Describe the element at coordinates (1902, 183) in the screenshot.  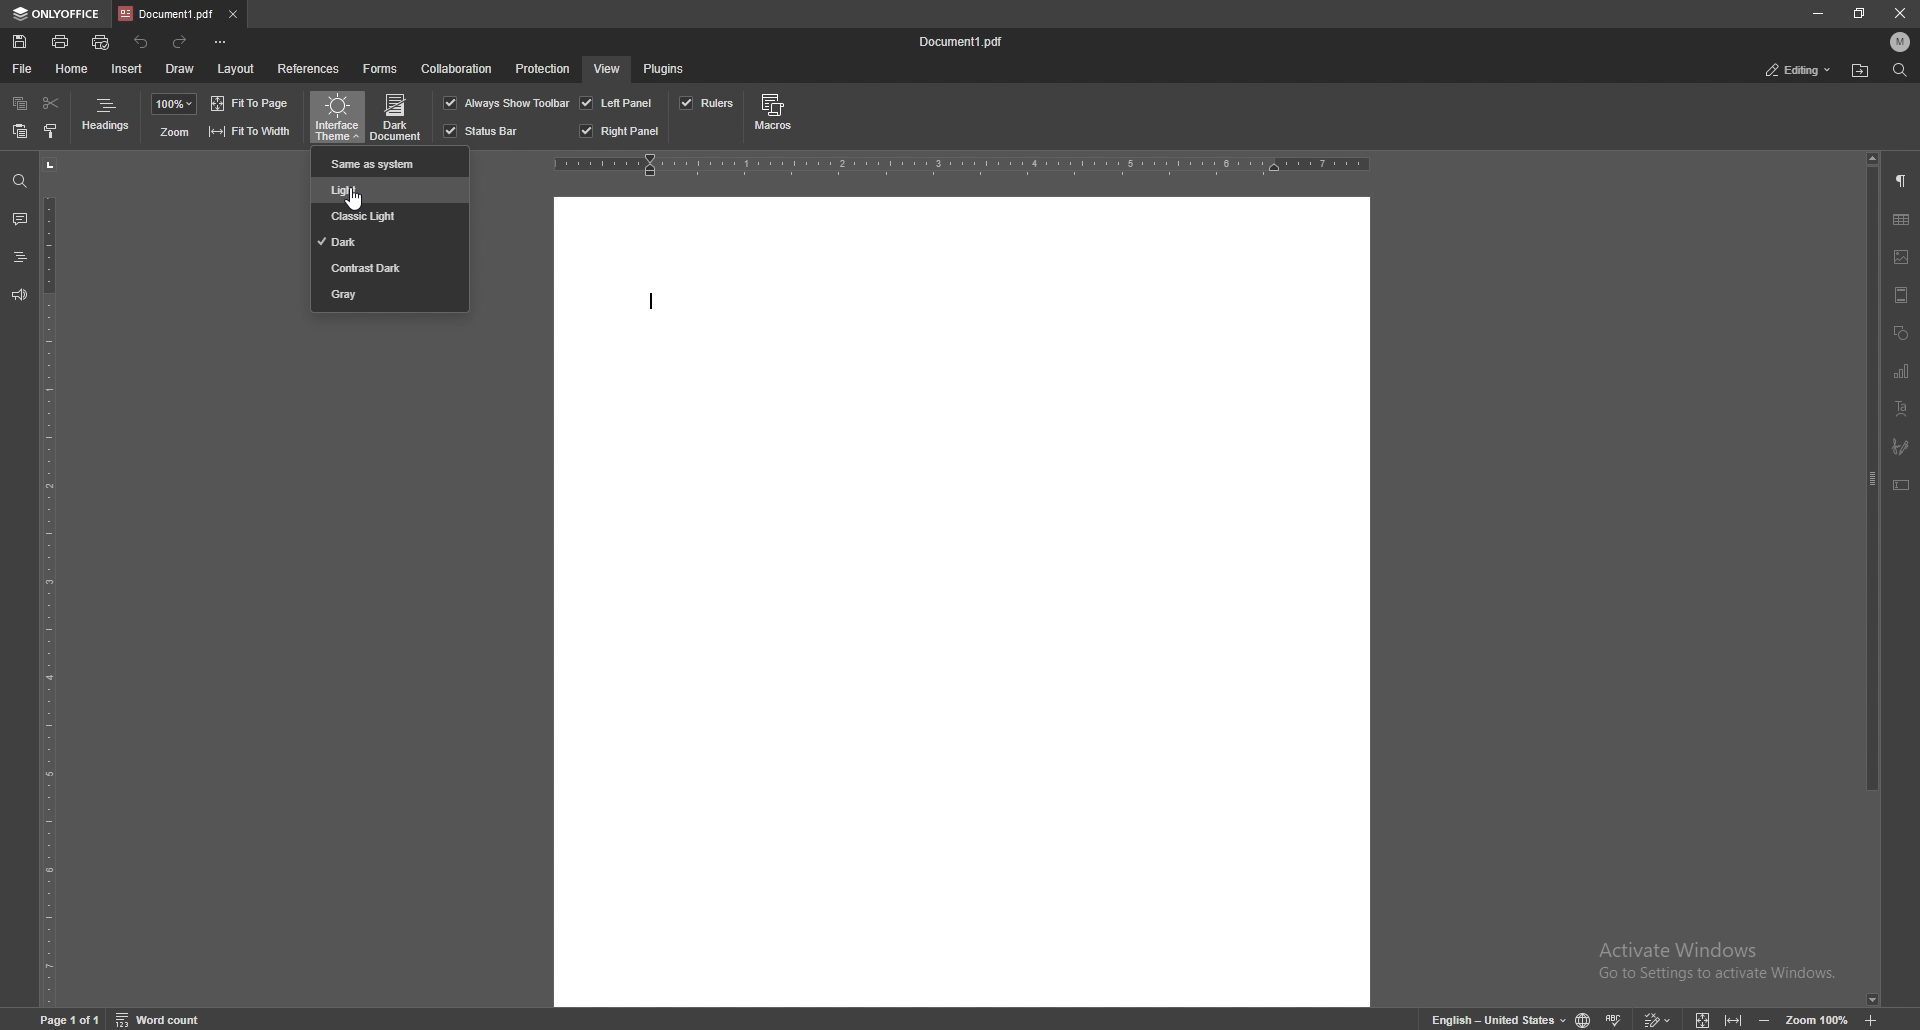
I see `paragraph` at that location.